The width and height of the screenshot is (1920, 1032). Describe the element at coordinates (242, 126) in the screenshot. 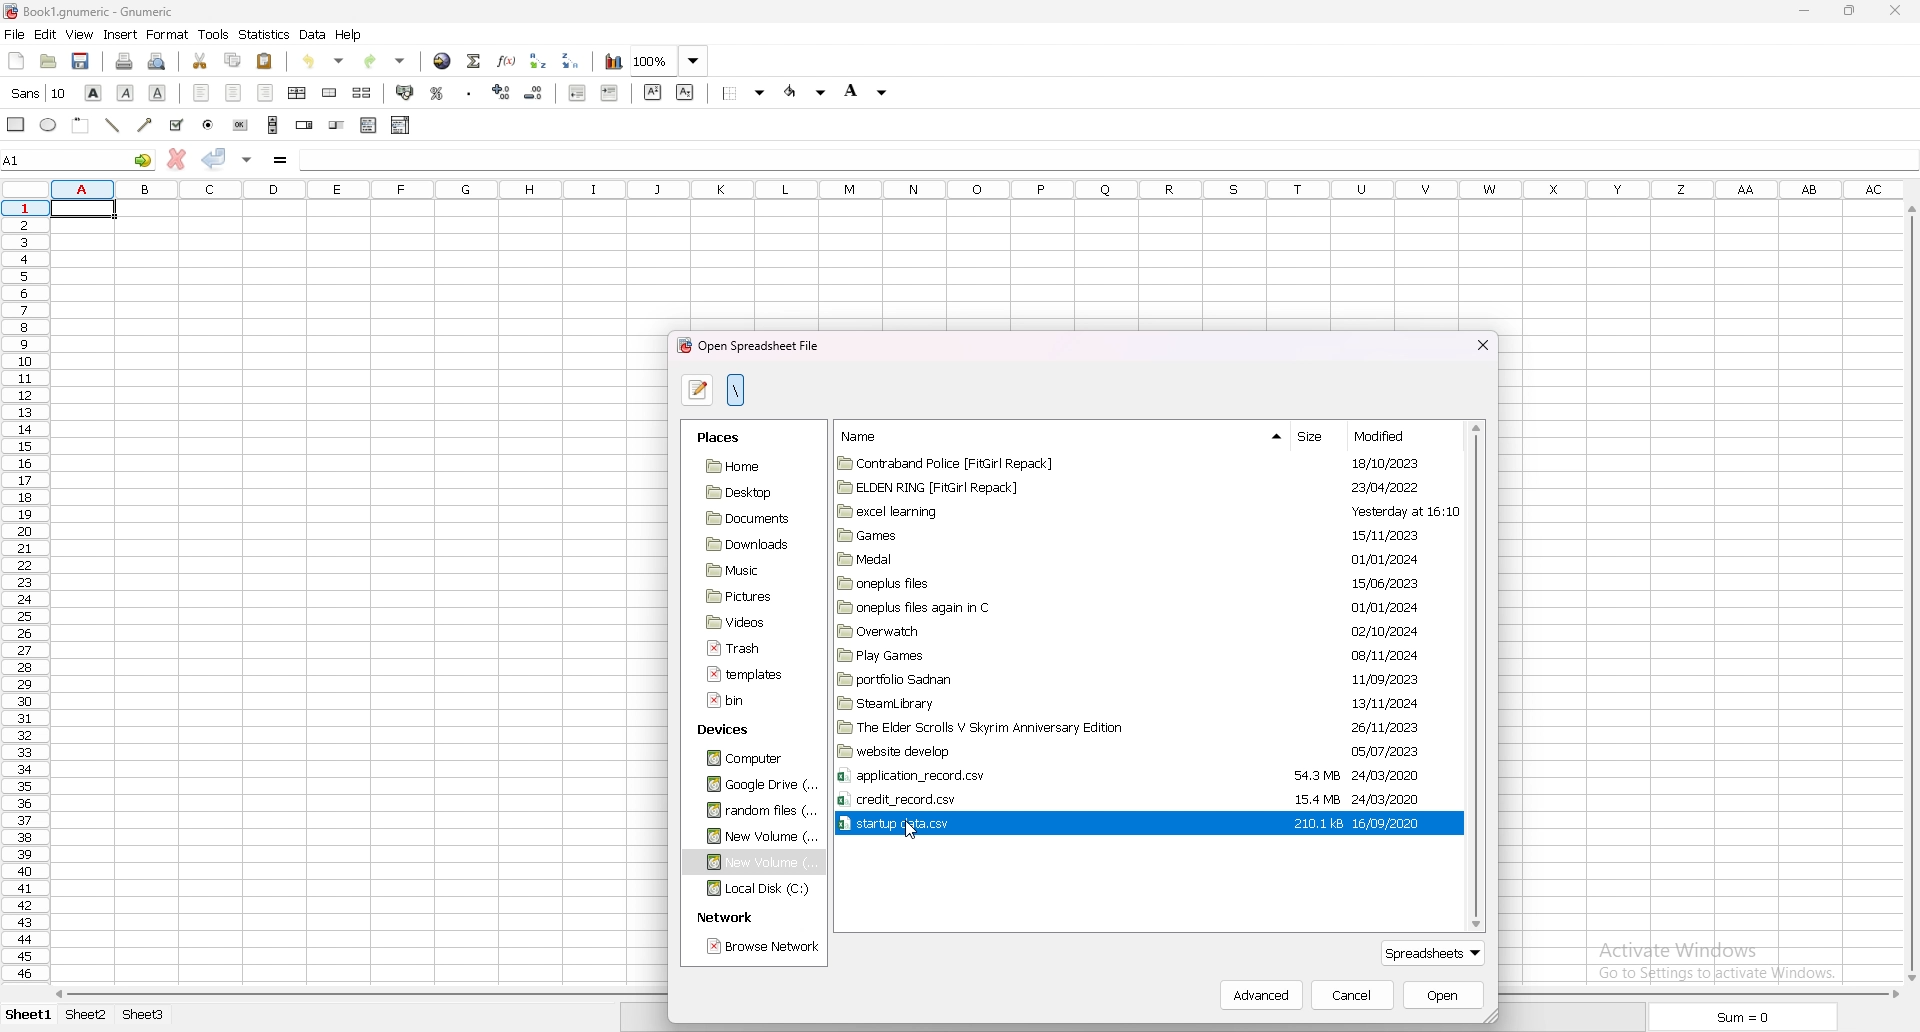

I see `button` at that location.